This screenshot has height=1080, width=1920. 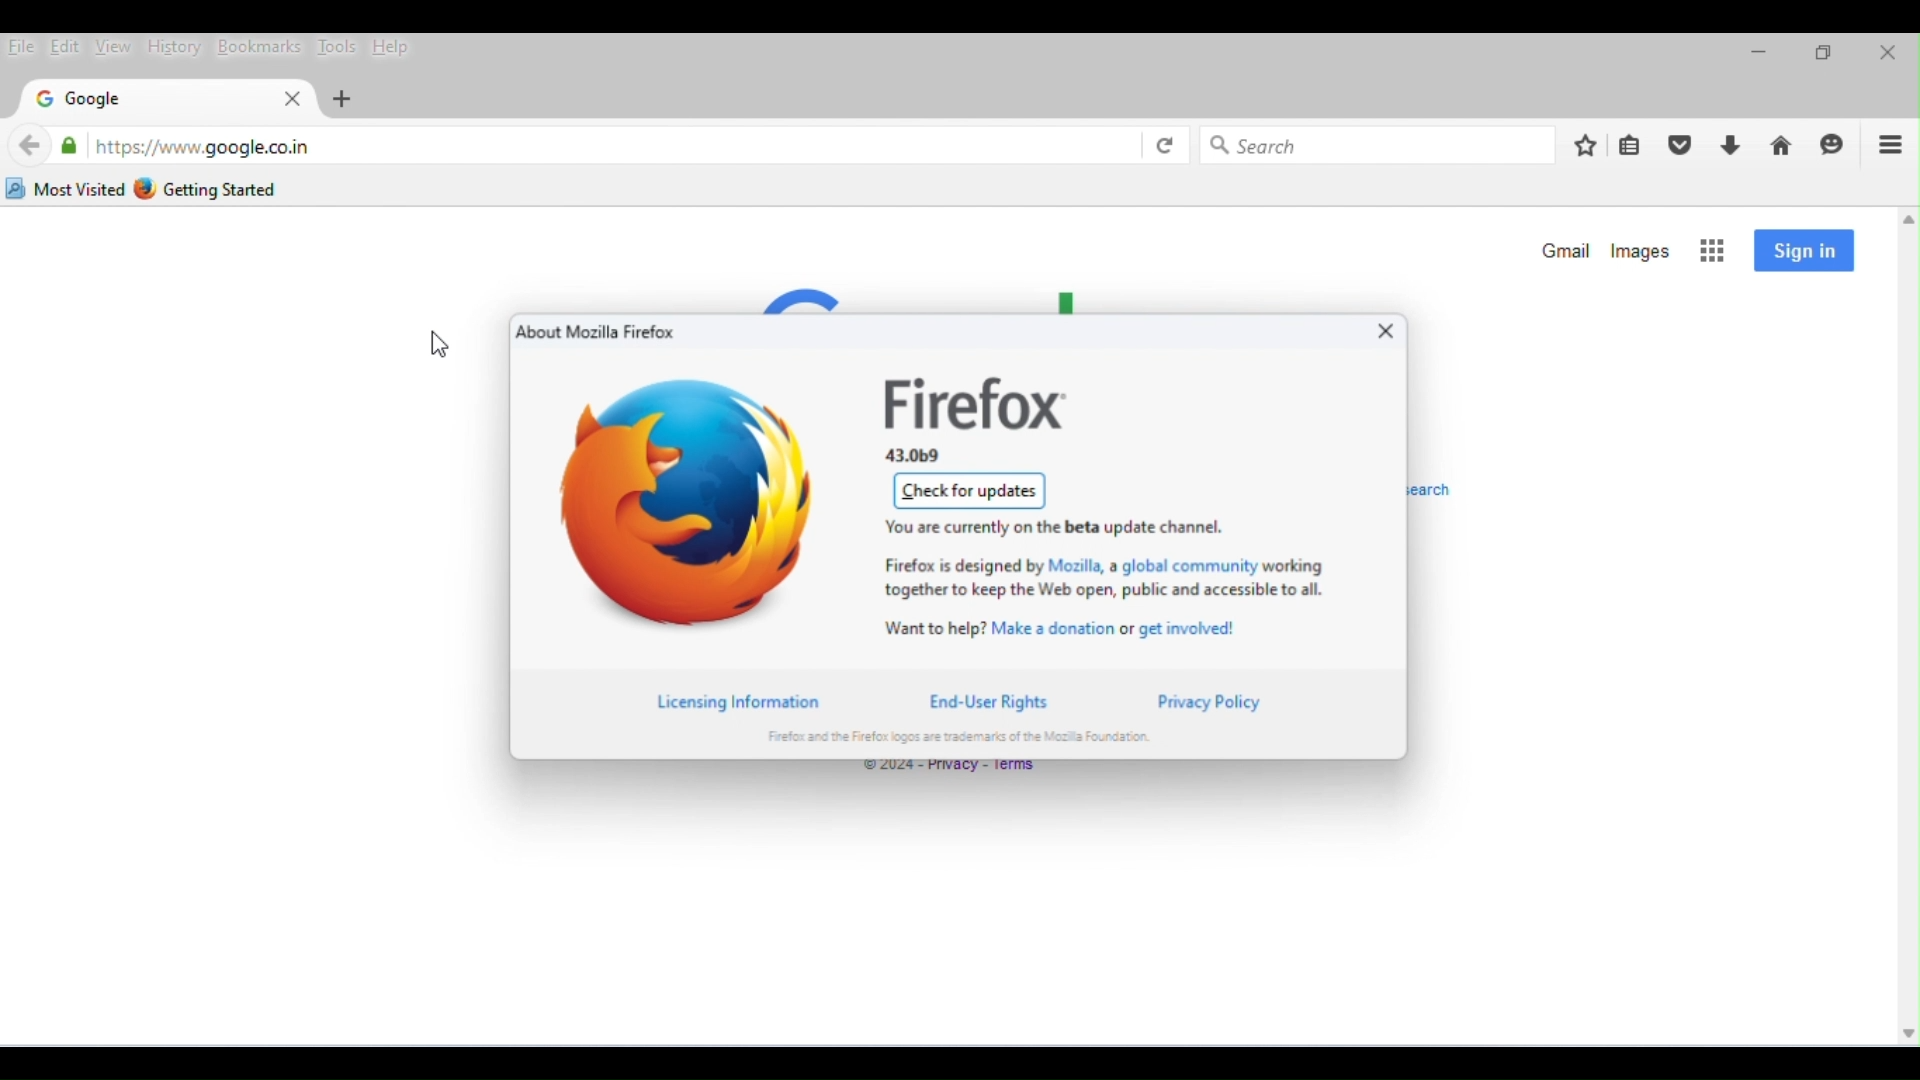 I want to click on about mozilla firefox, so click(x=598, y=333).